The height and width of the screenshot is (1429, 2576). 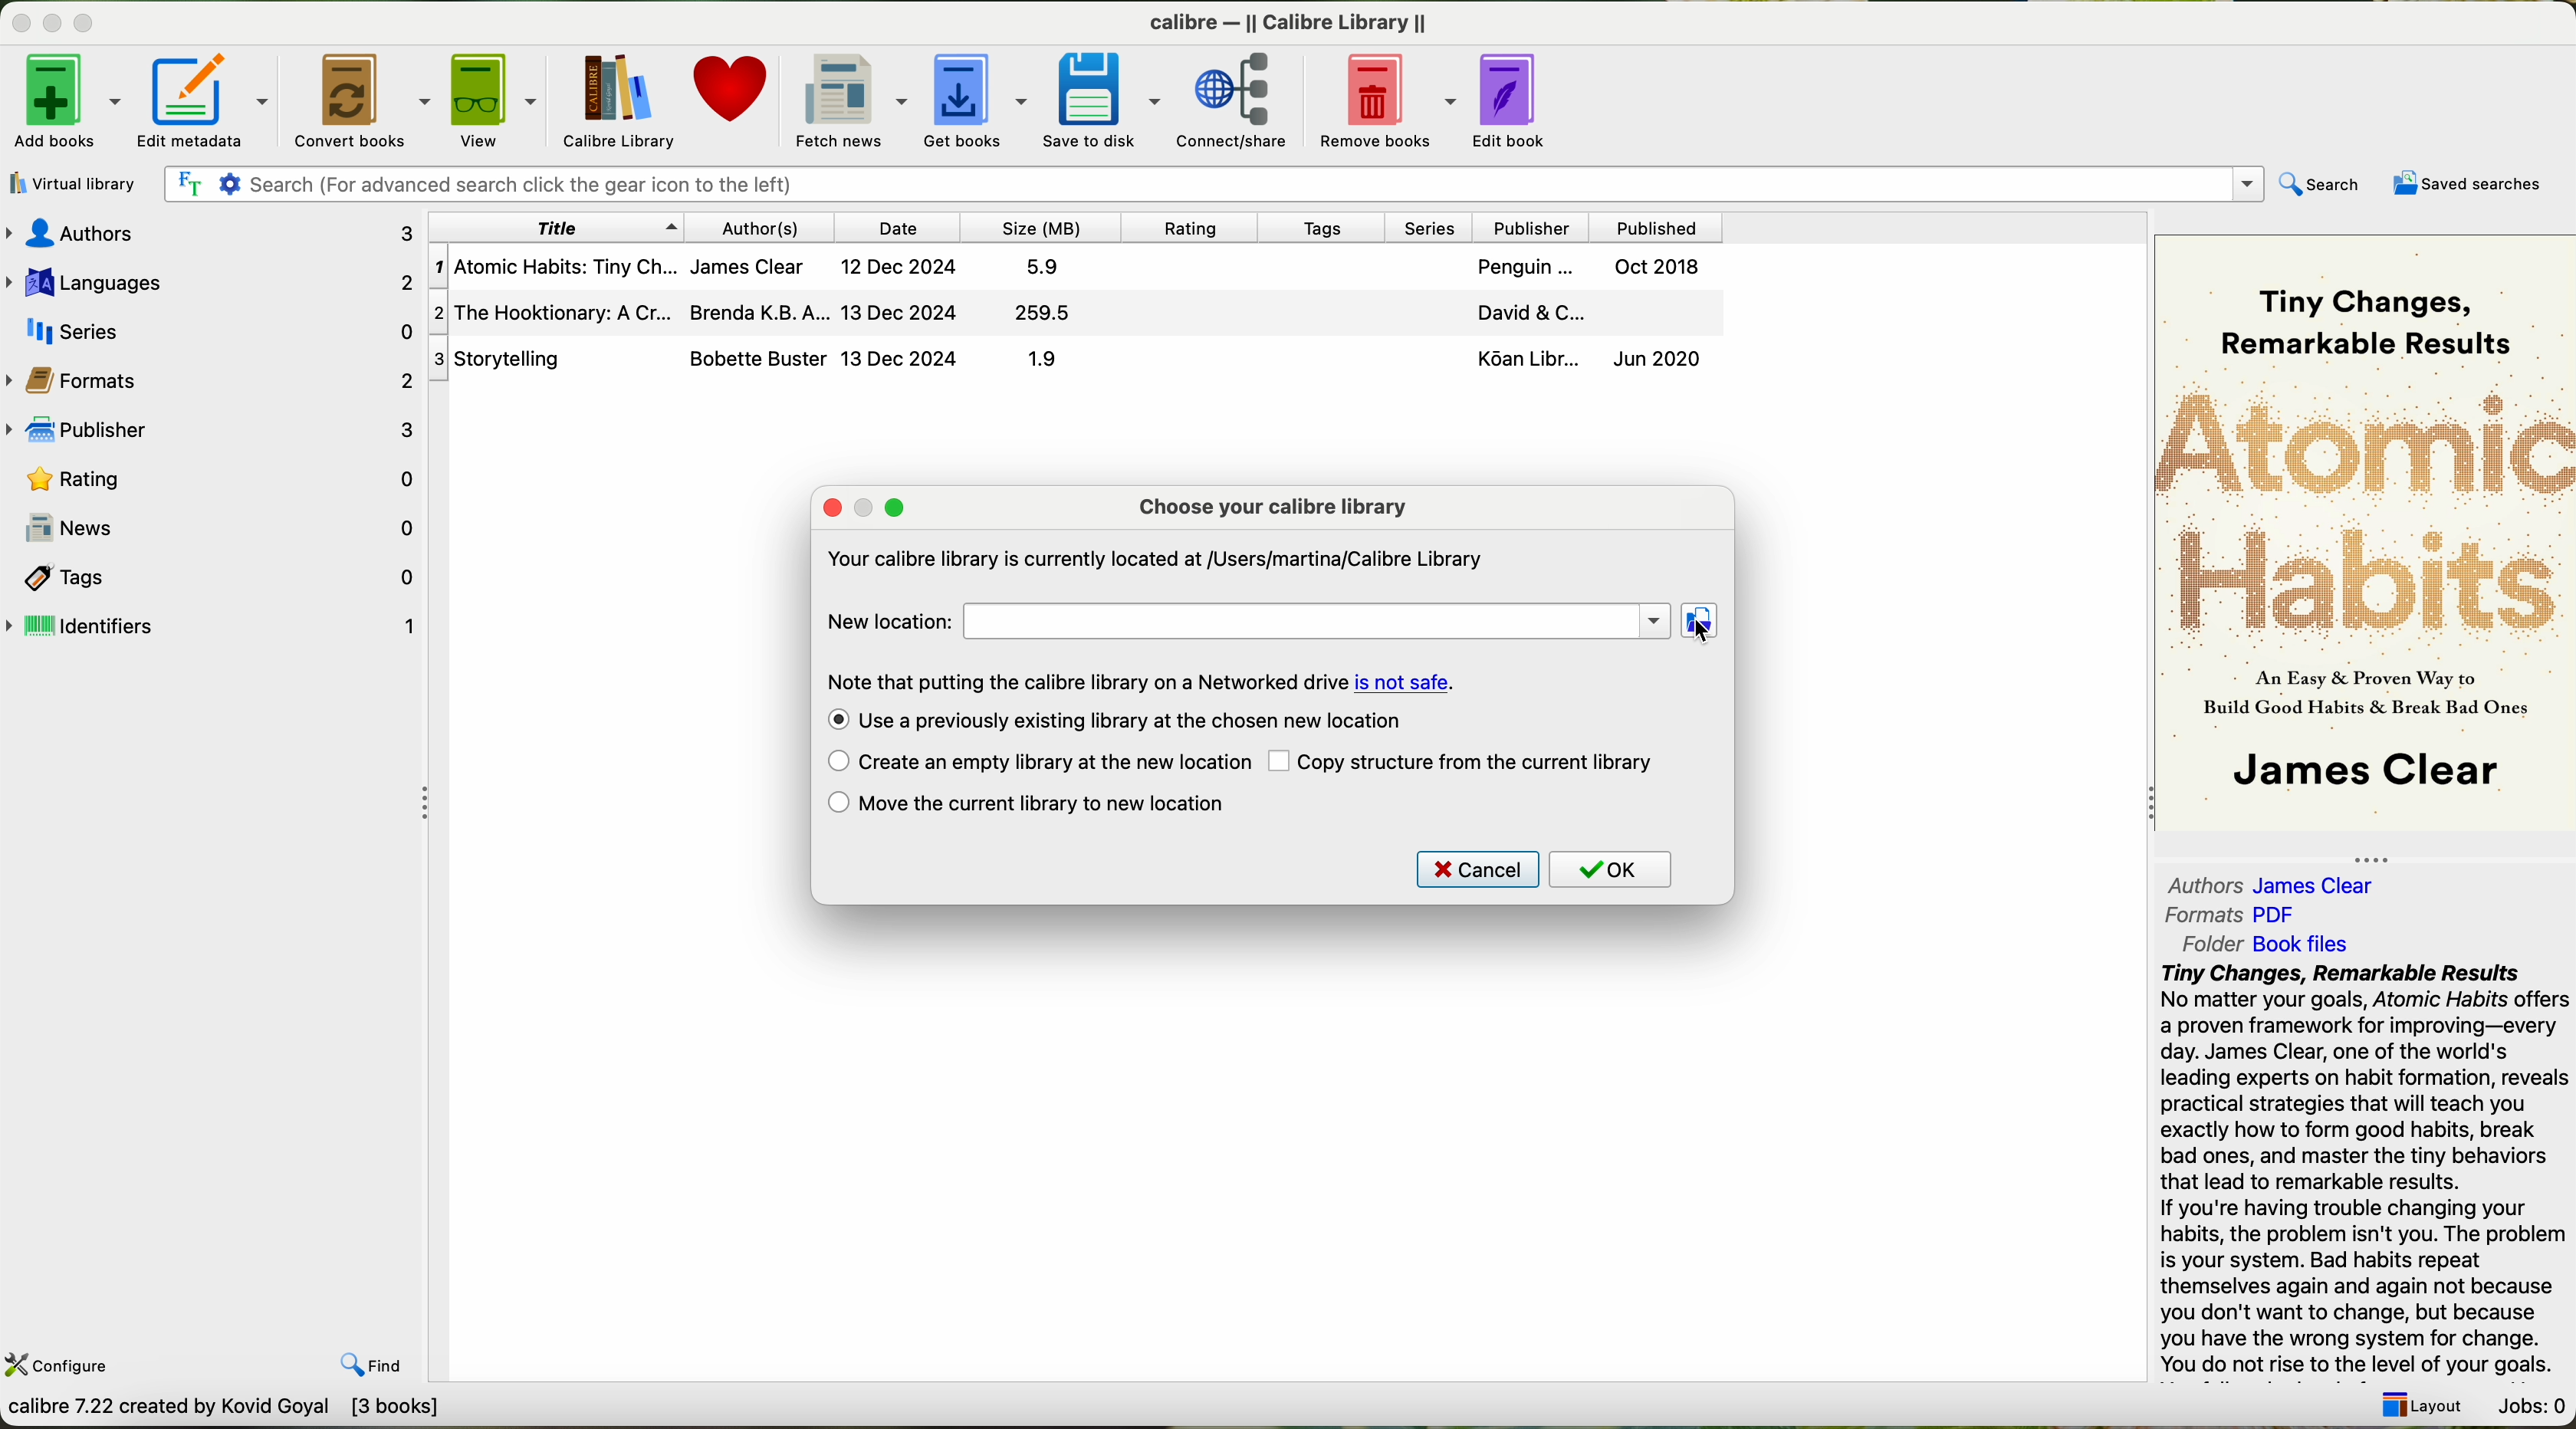 I want to click on move the current library to new location, so click(x=1056, y=804).